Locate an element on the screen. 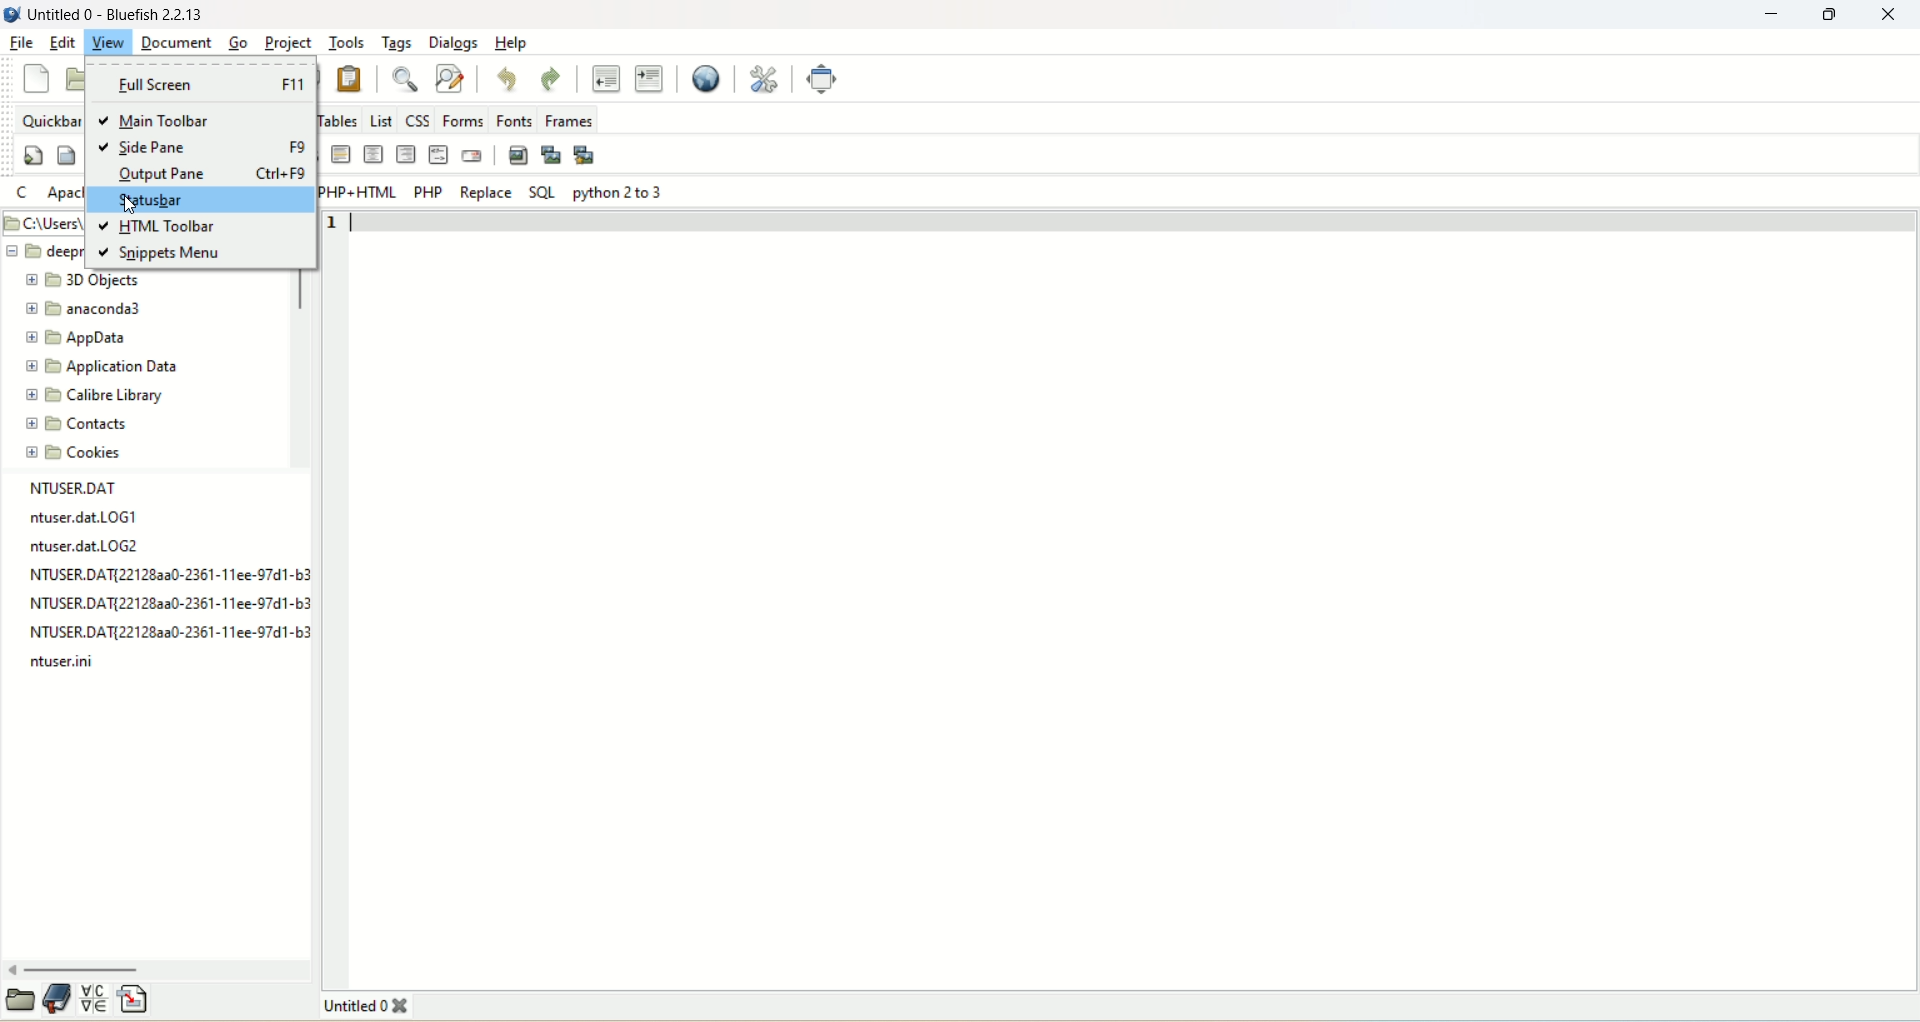  appdata is located at coordinates (78, 339).